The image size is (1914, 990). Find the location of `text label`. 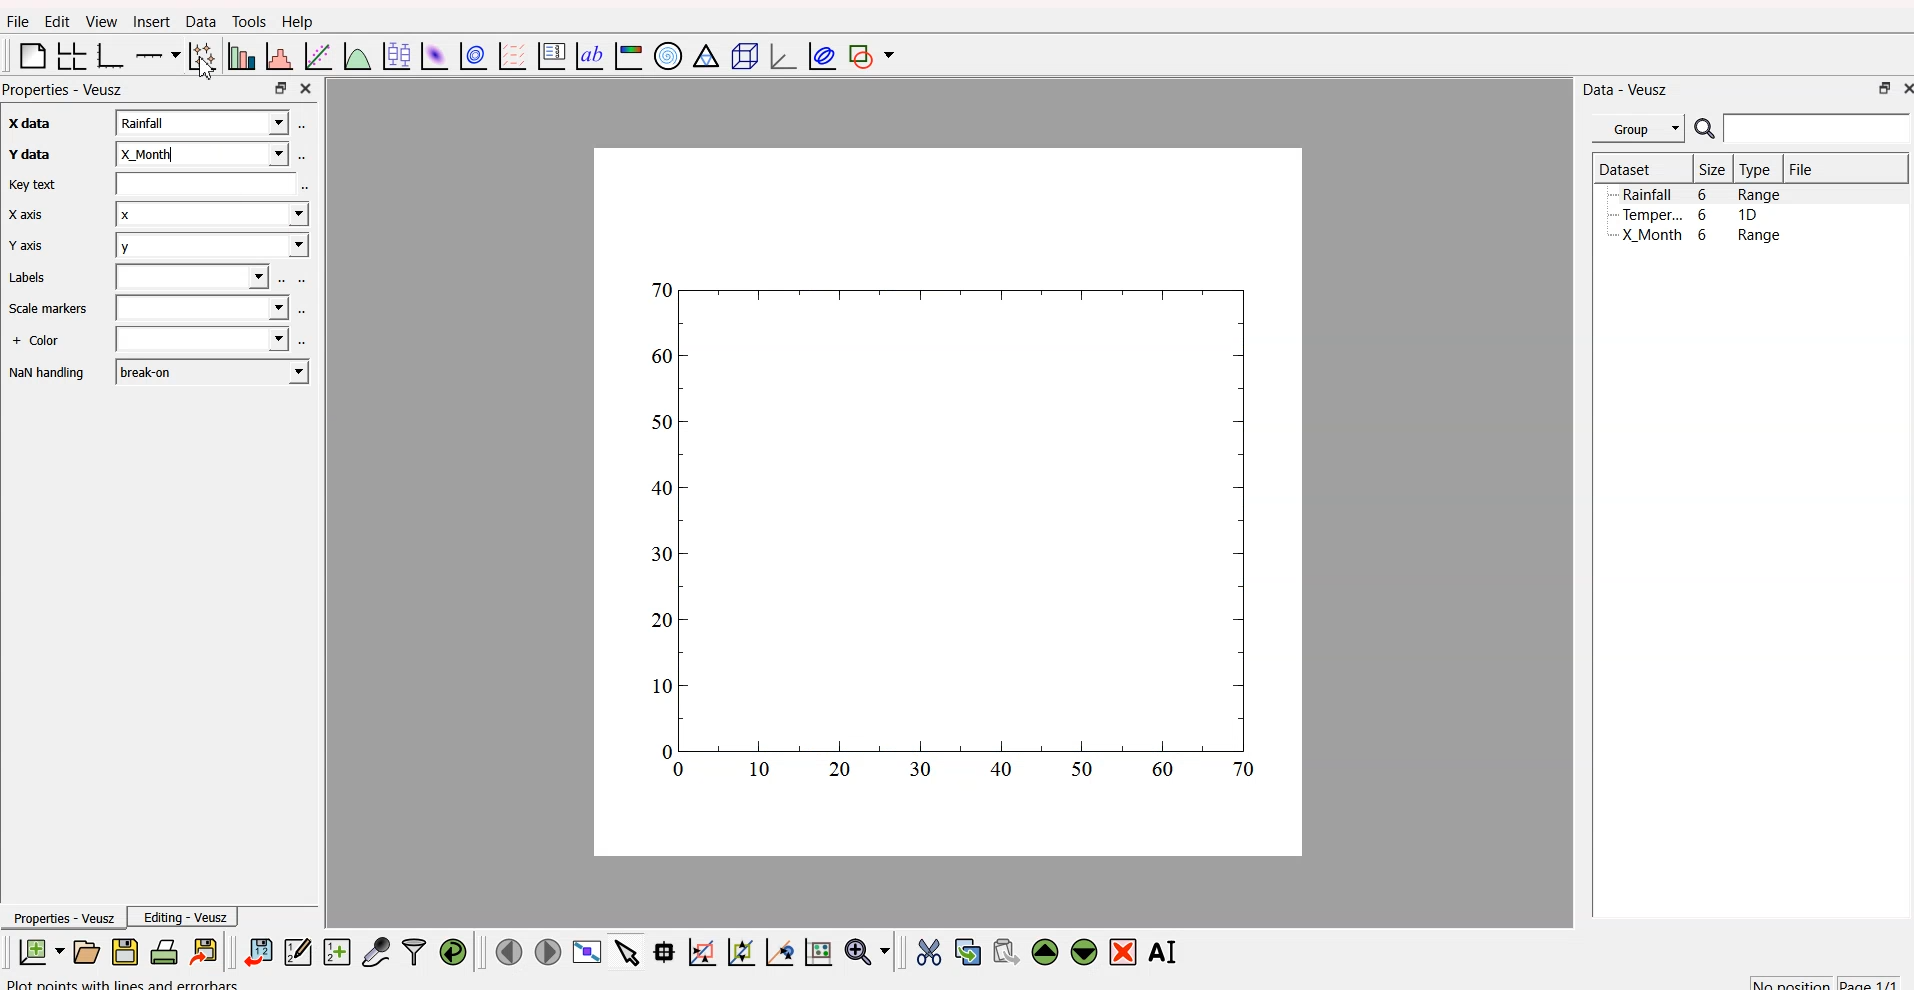

text label is located at coordinates (587, 57).